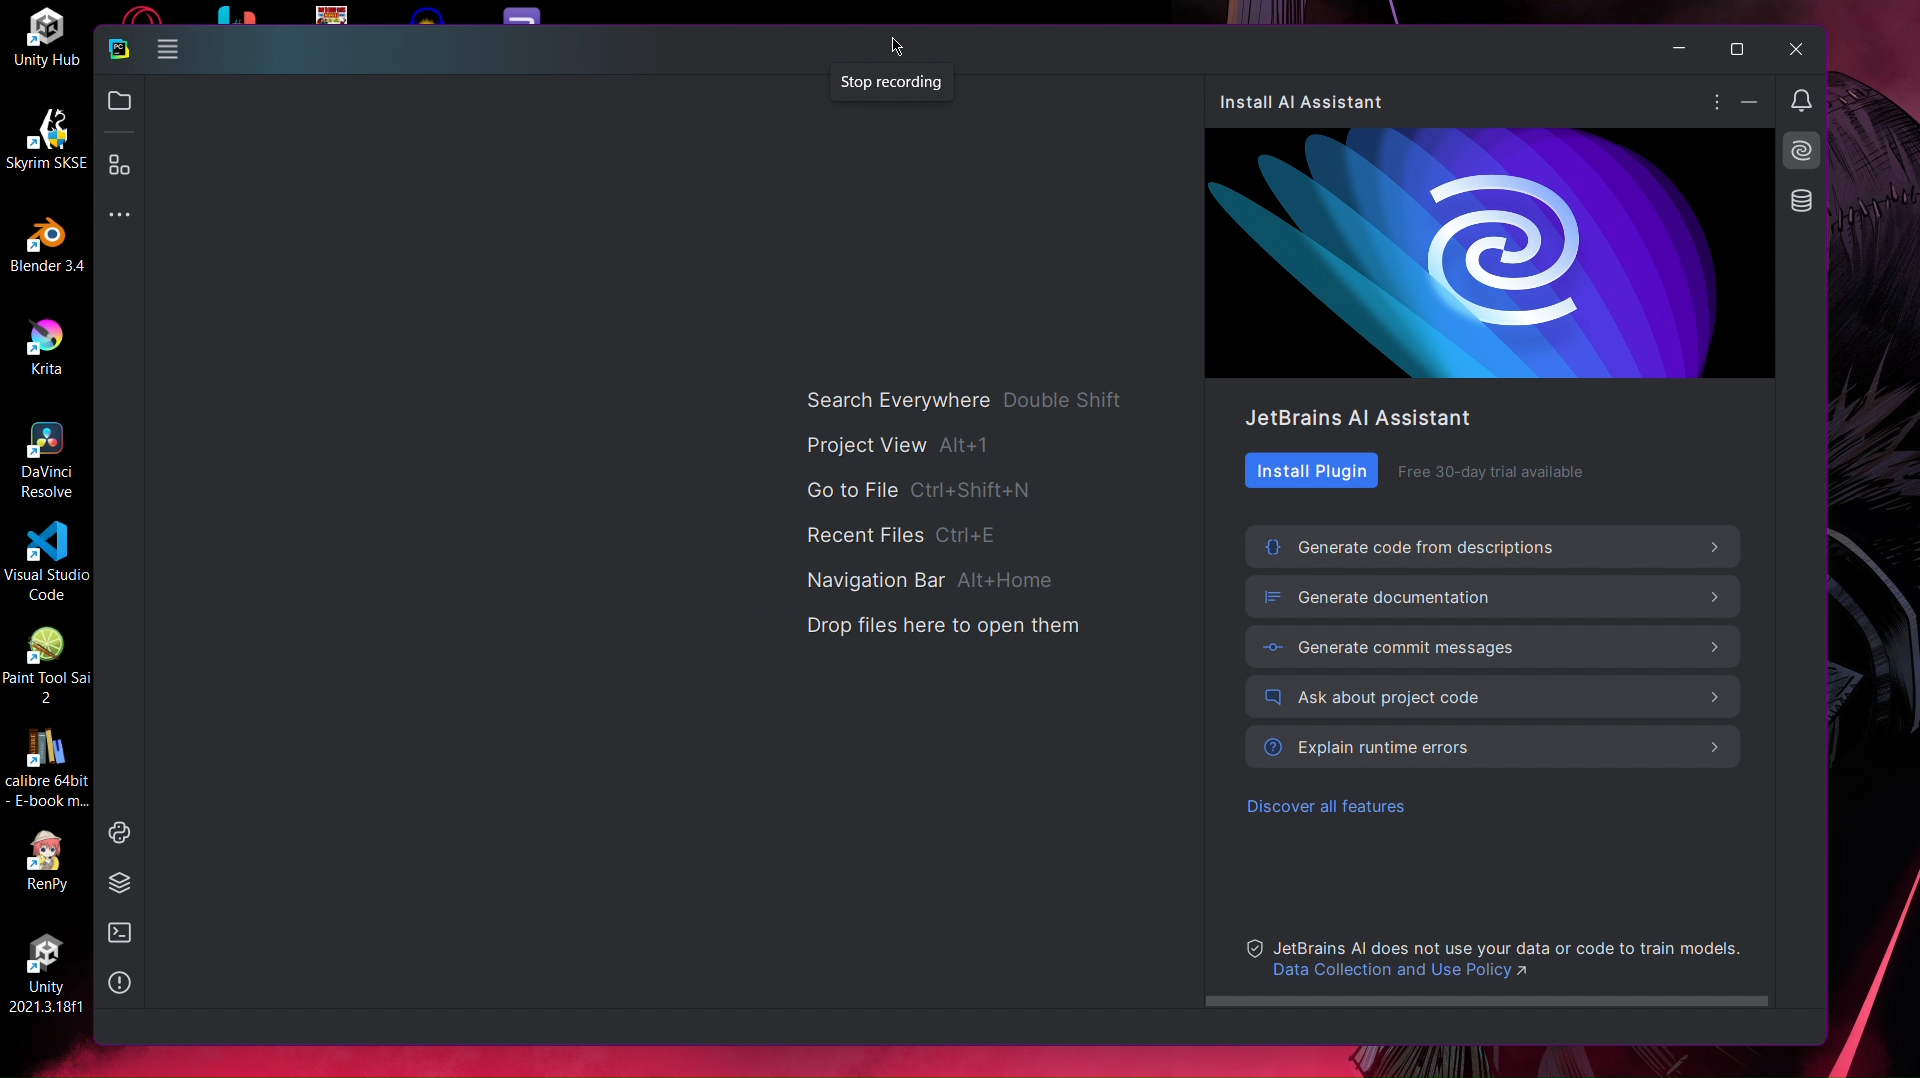 The height and width of the screenshot is (1078, 1920). Describe the element at coordinates (1332, 810) in the screenshot. I see `Discover all features` at that location.